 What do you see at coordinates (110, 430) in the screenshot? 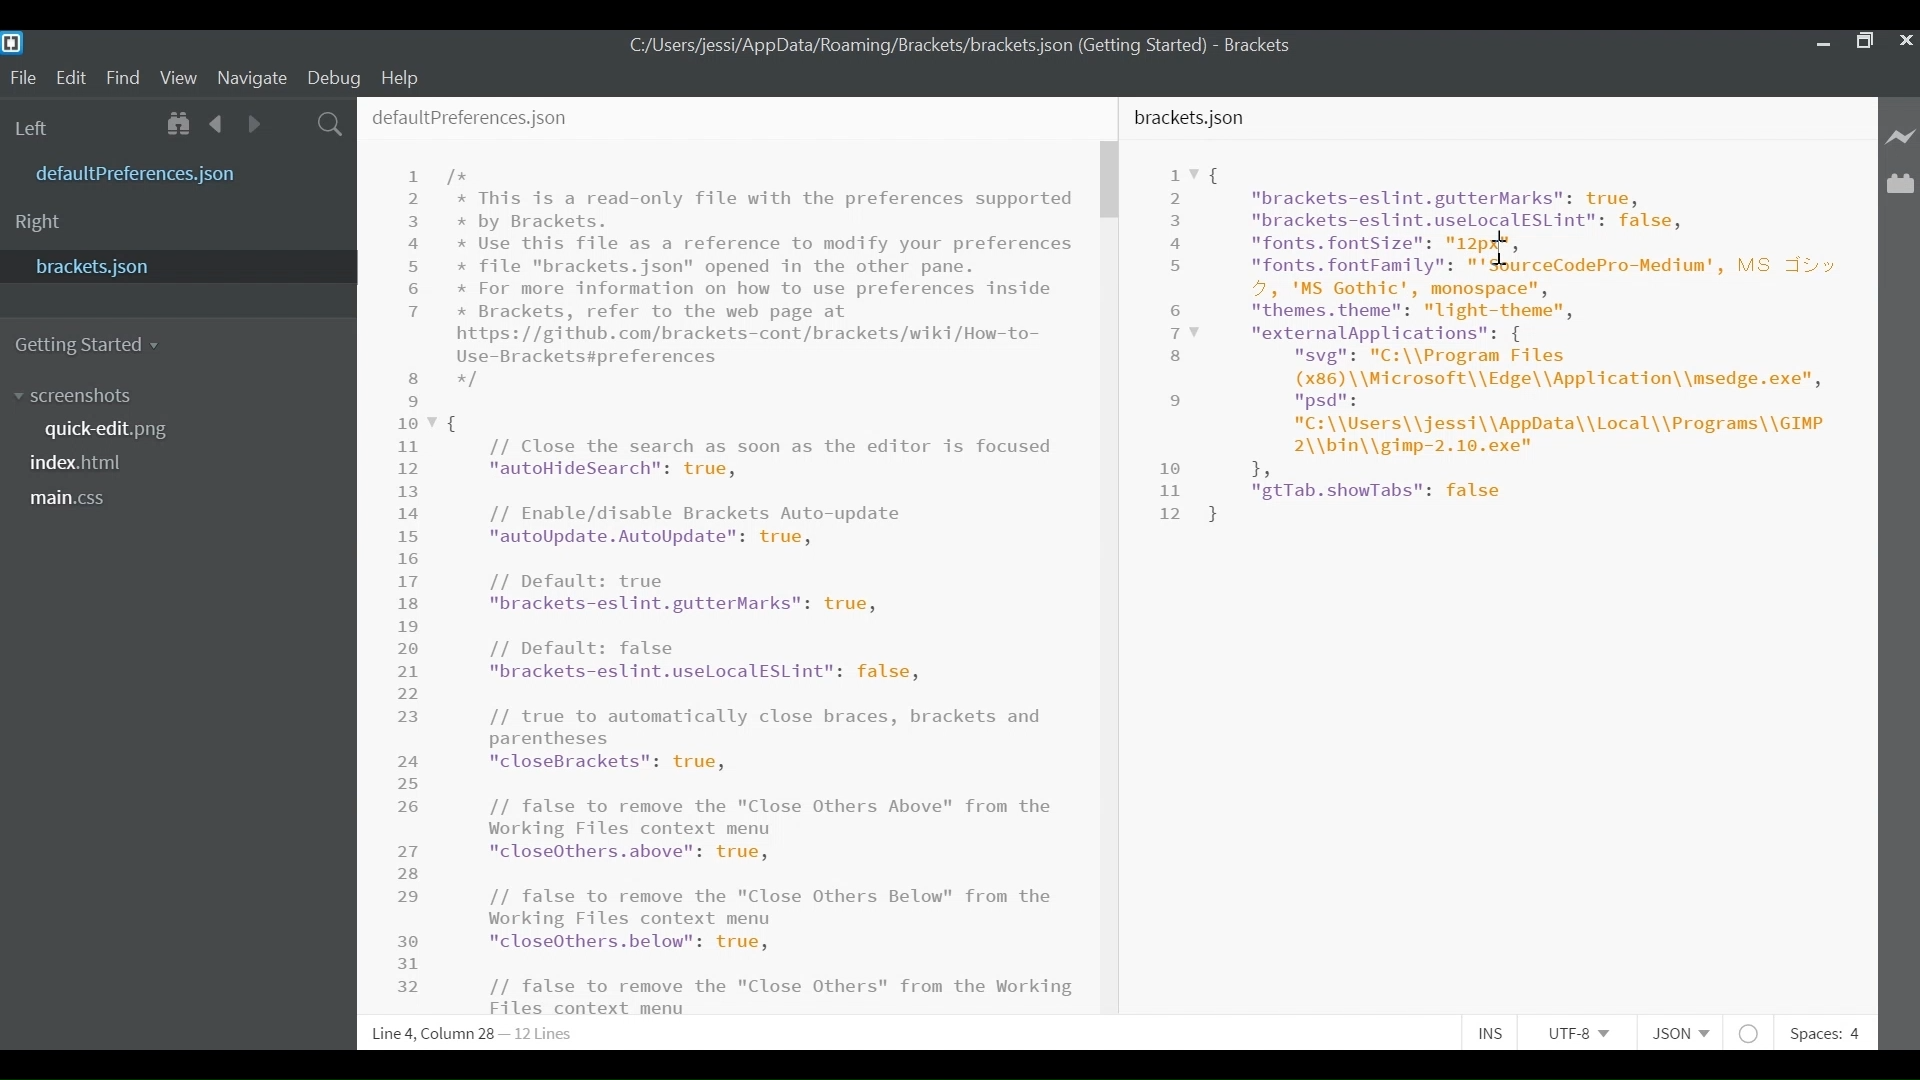
I see `quick-edit.png File` at bounding box center [110, 430].